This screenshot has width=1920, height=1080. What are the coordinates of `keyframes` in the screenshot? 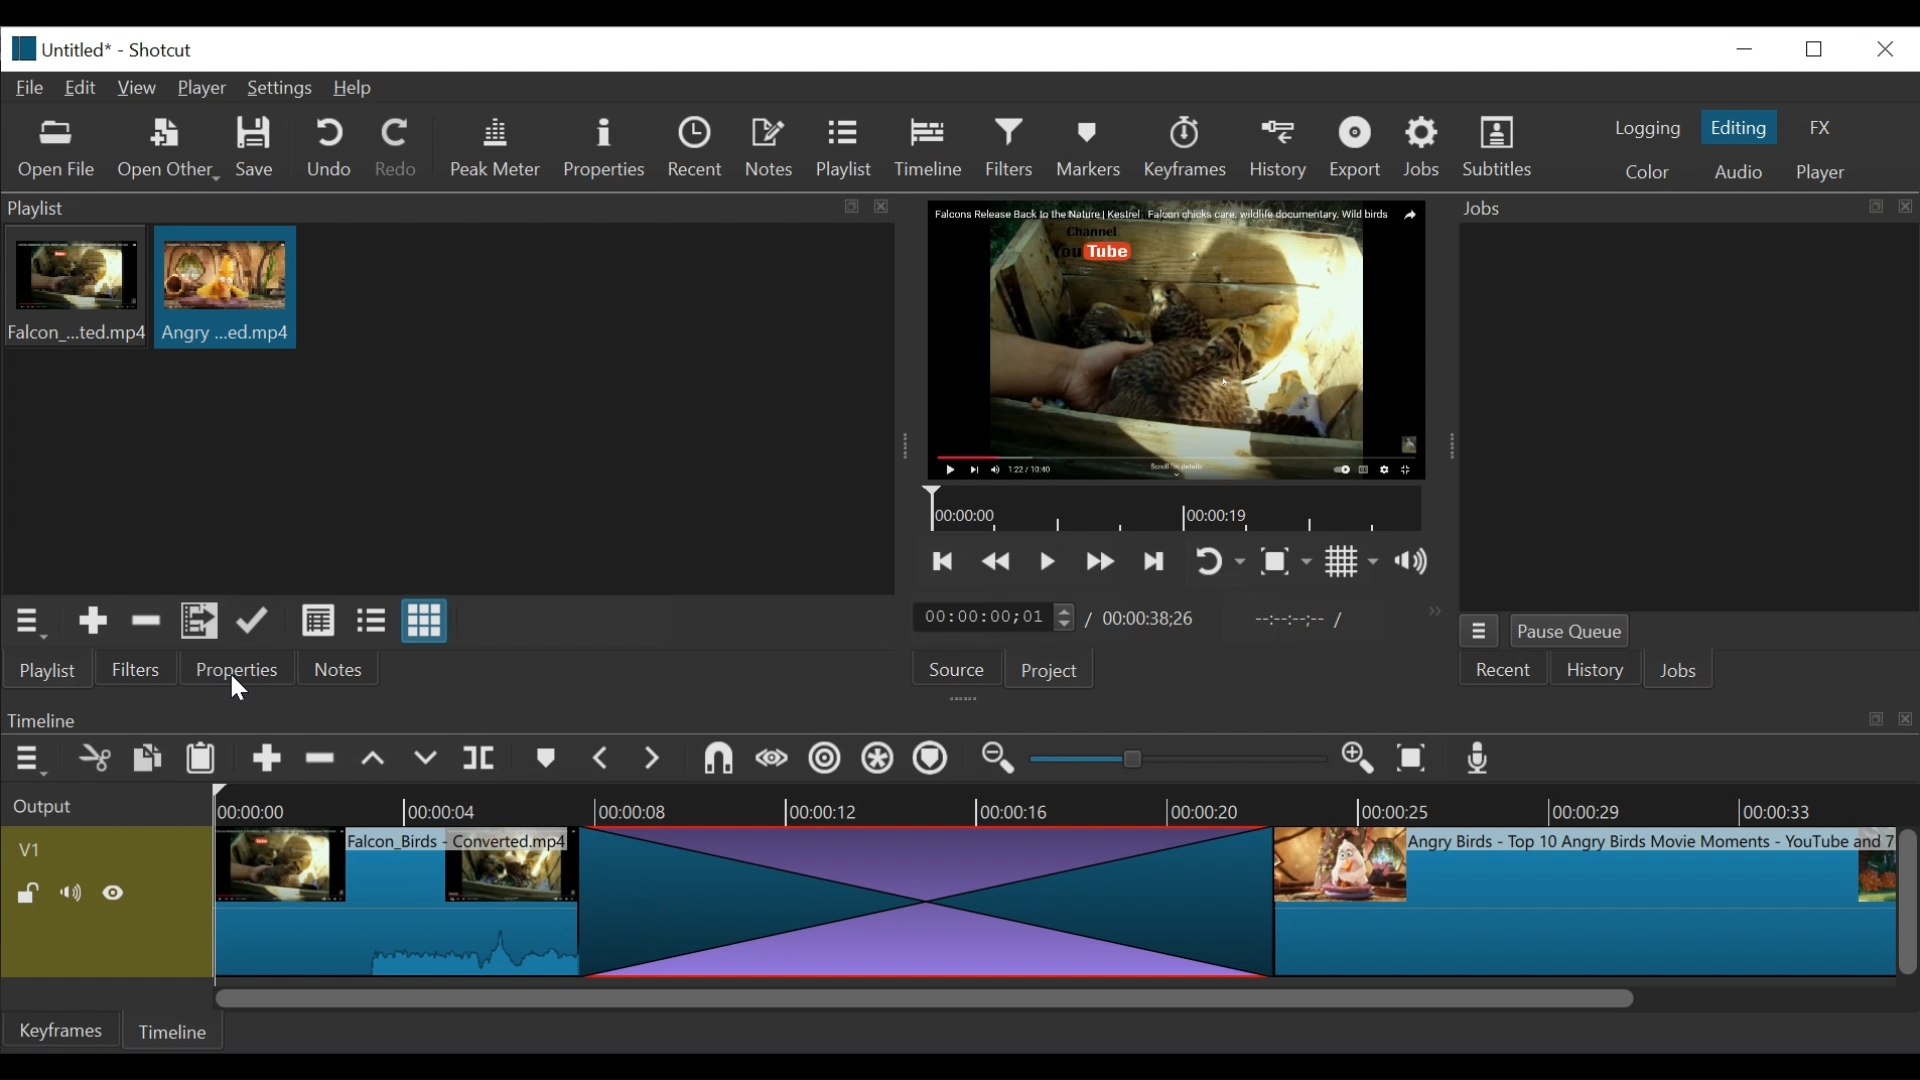 It's located at (1187, 150).